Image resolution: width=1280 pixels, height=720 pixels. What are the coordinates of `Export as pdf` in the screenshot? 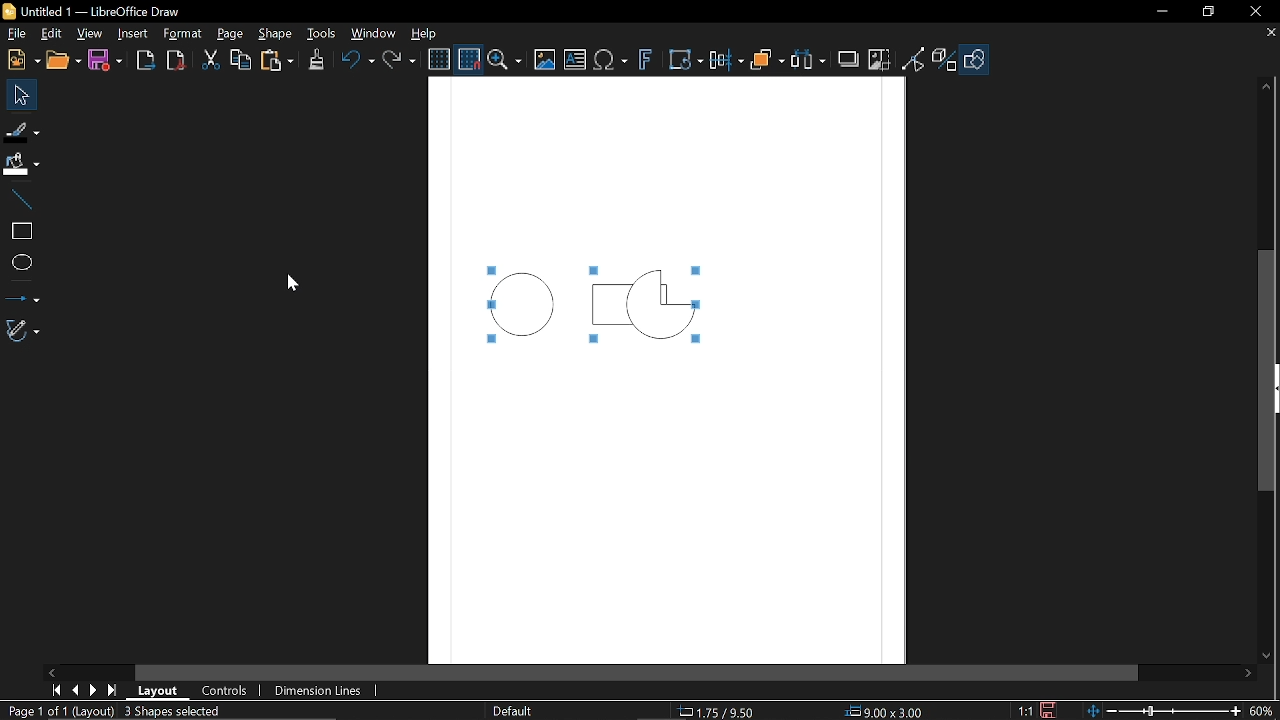 It's located at (175, 61).